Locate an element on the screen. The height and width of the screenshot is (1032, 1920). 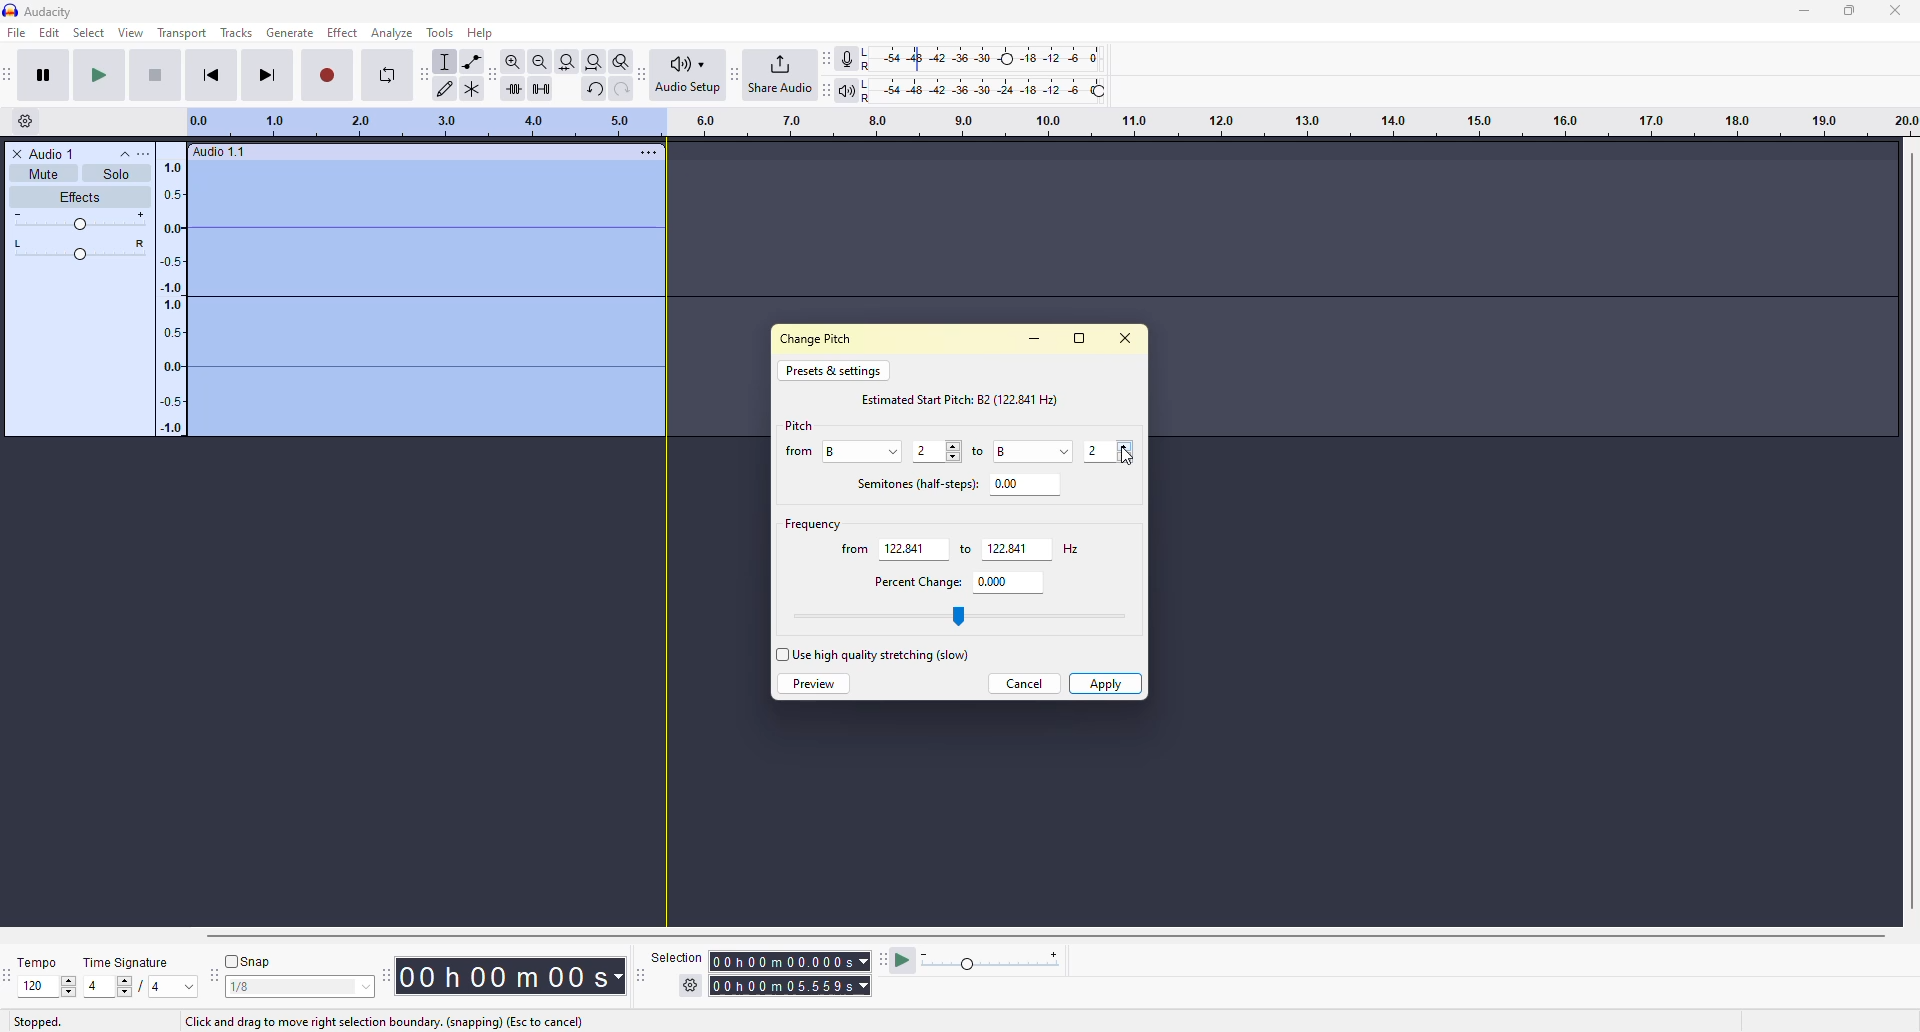
pitch is located at coordinates (799, 425).